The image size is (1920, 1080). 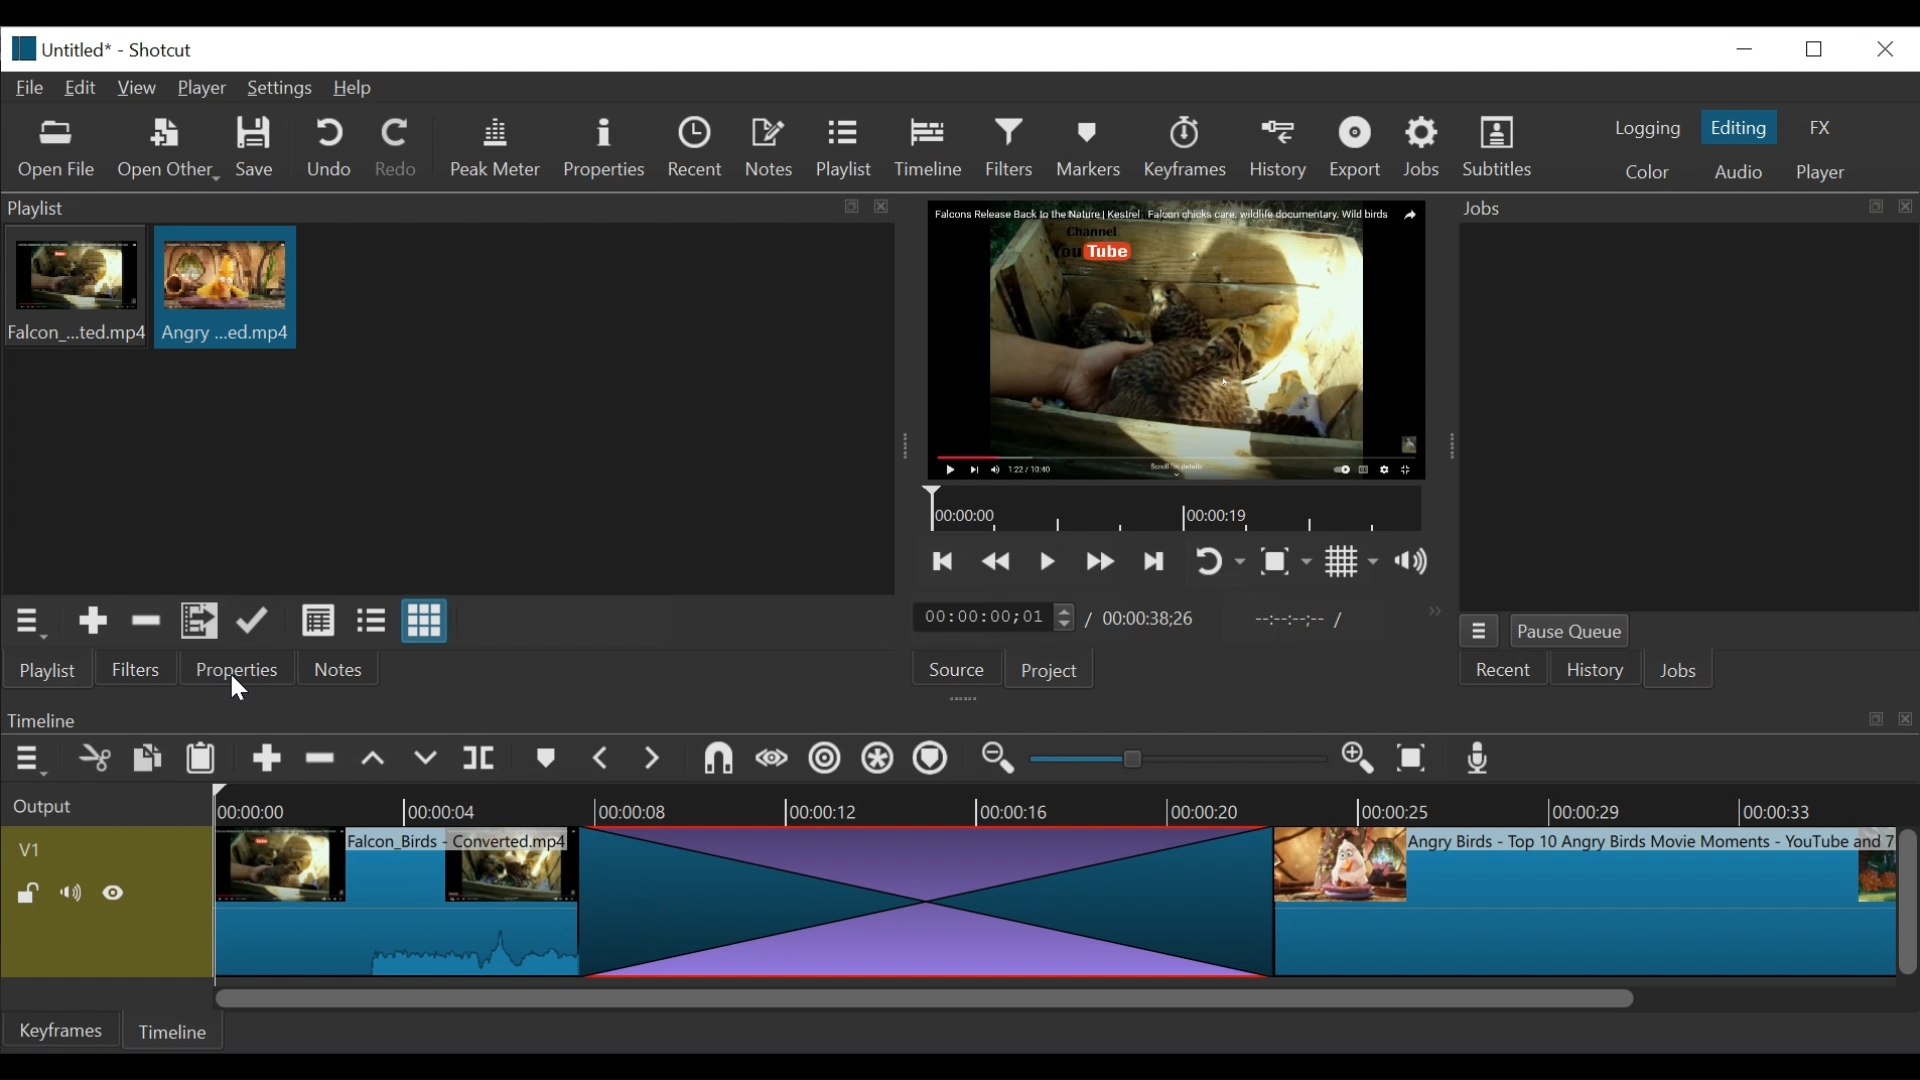 I want to click on Timeline menu, so click(x=33, y=760).